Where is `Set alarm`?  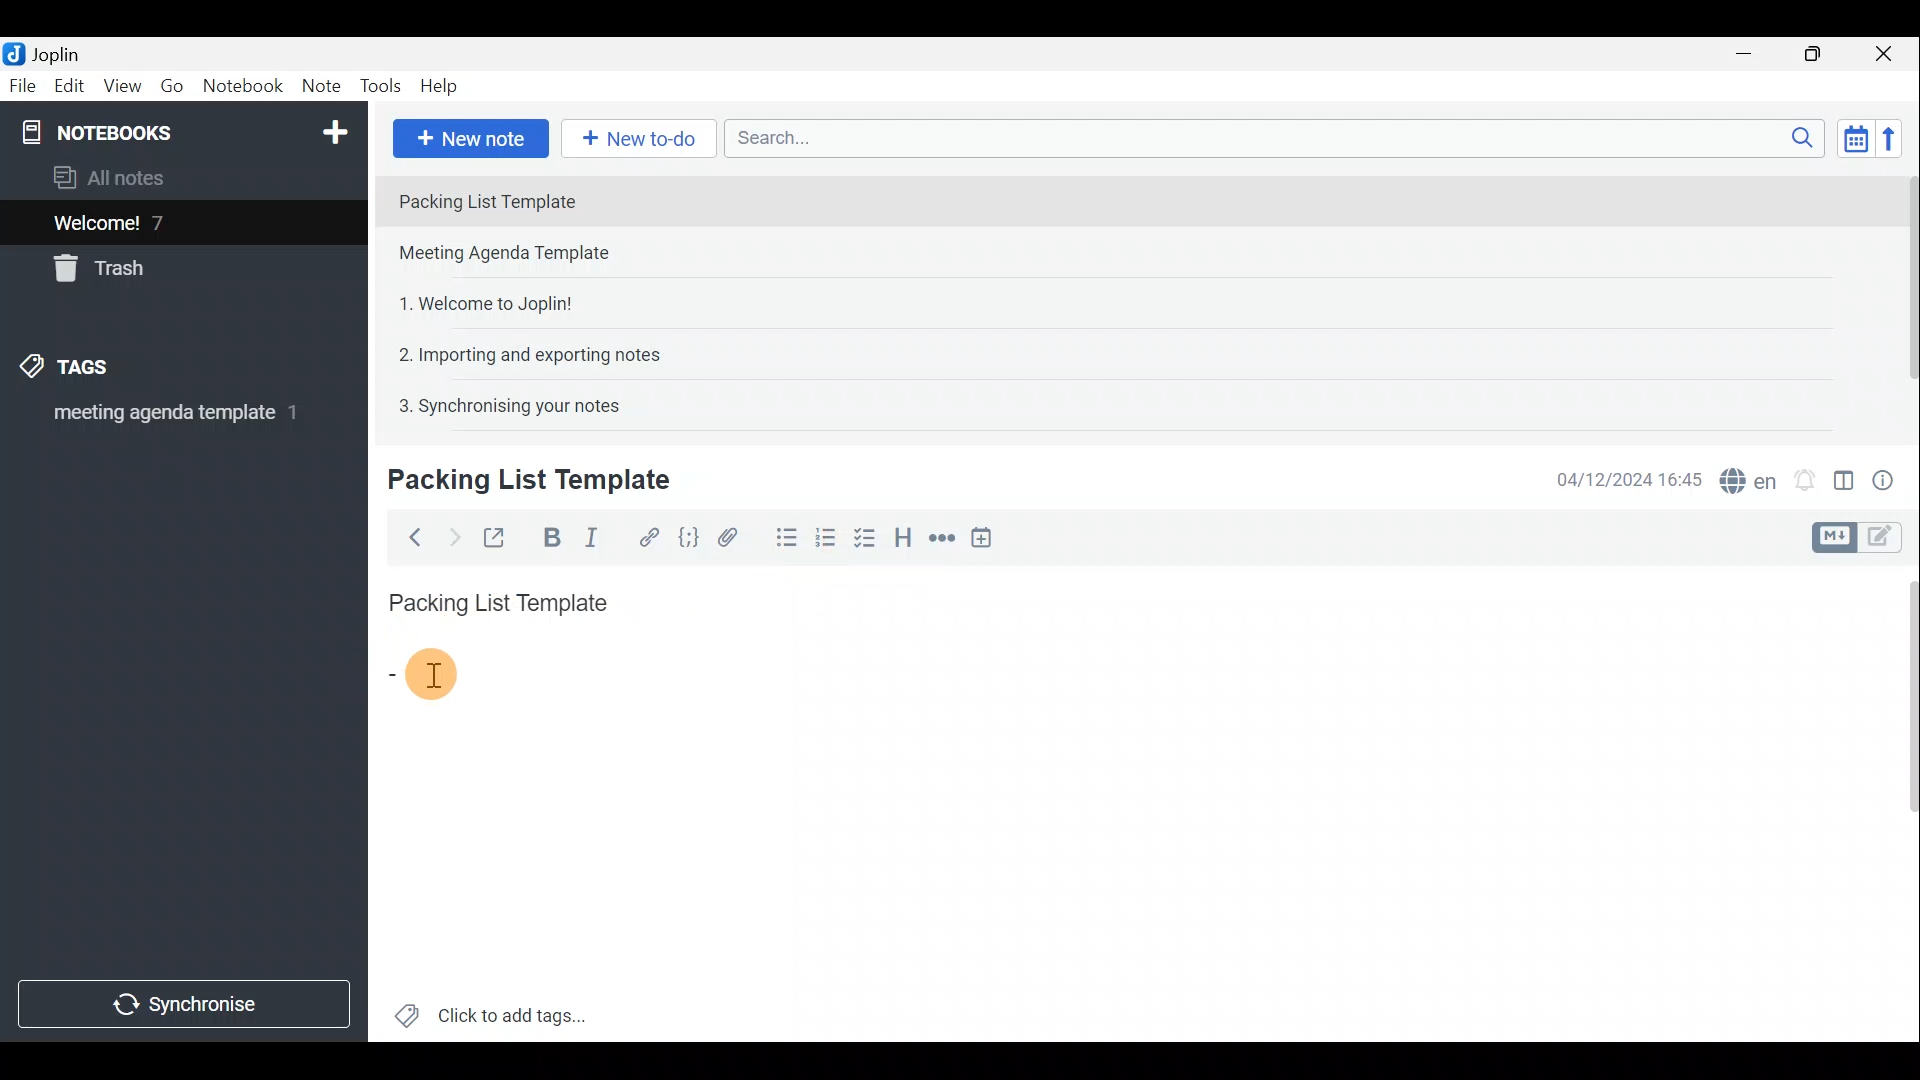
Set alarm is located at coordinates (1804, 475).